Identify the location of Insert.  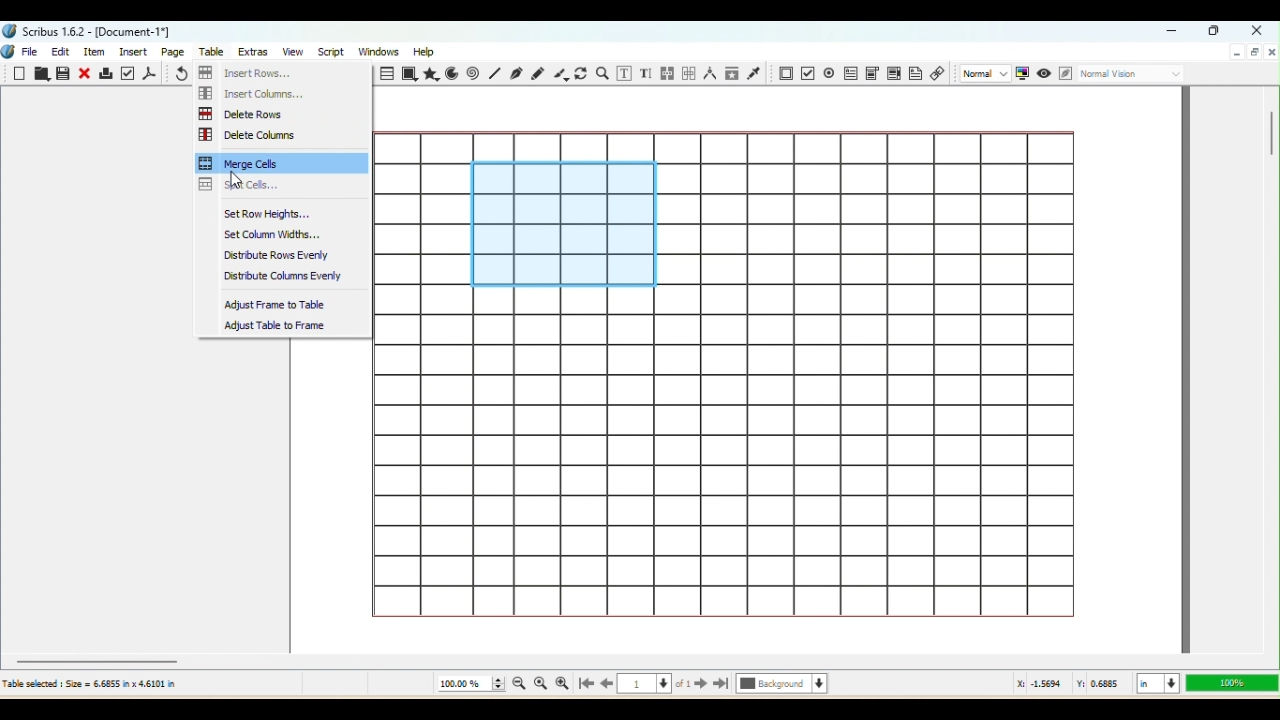
(136, 51).